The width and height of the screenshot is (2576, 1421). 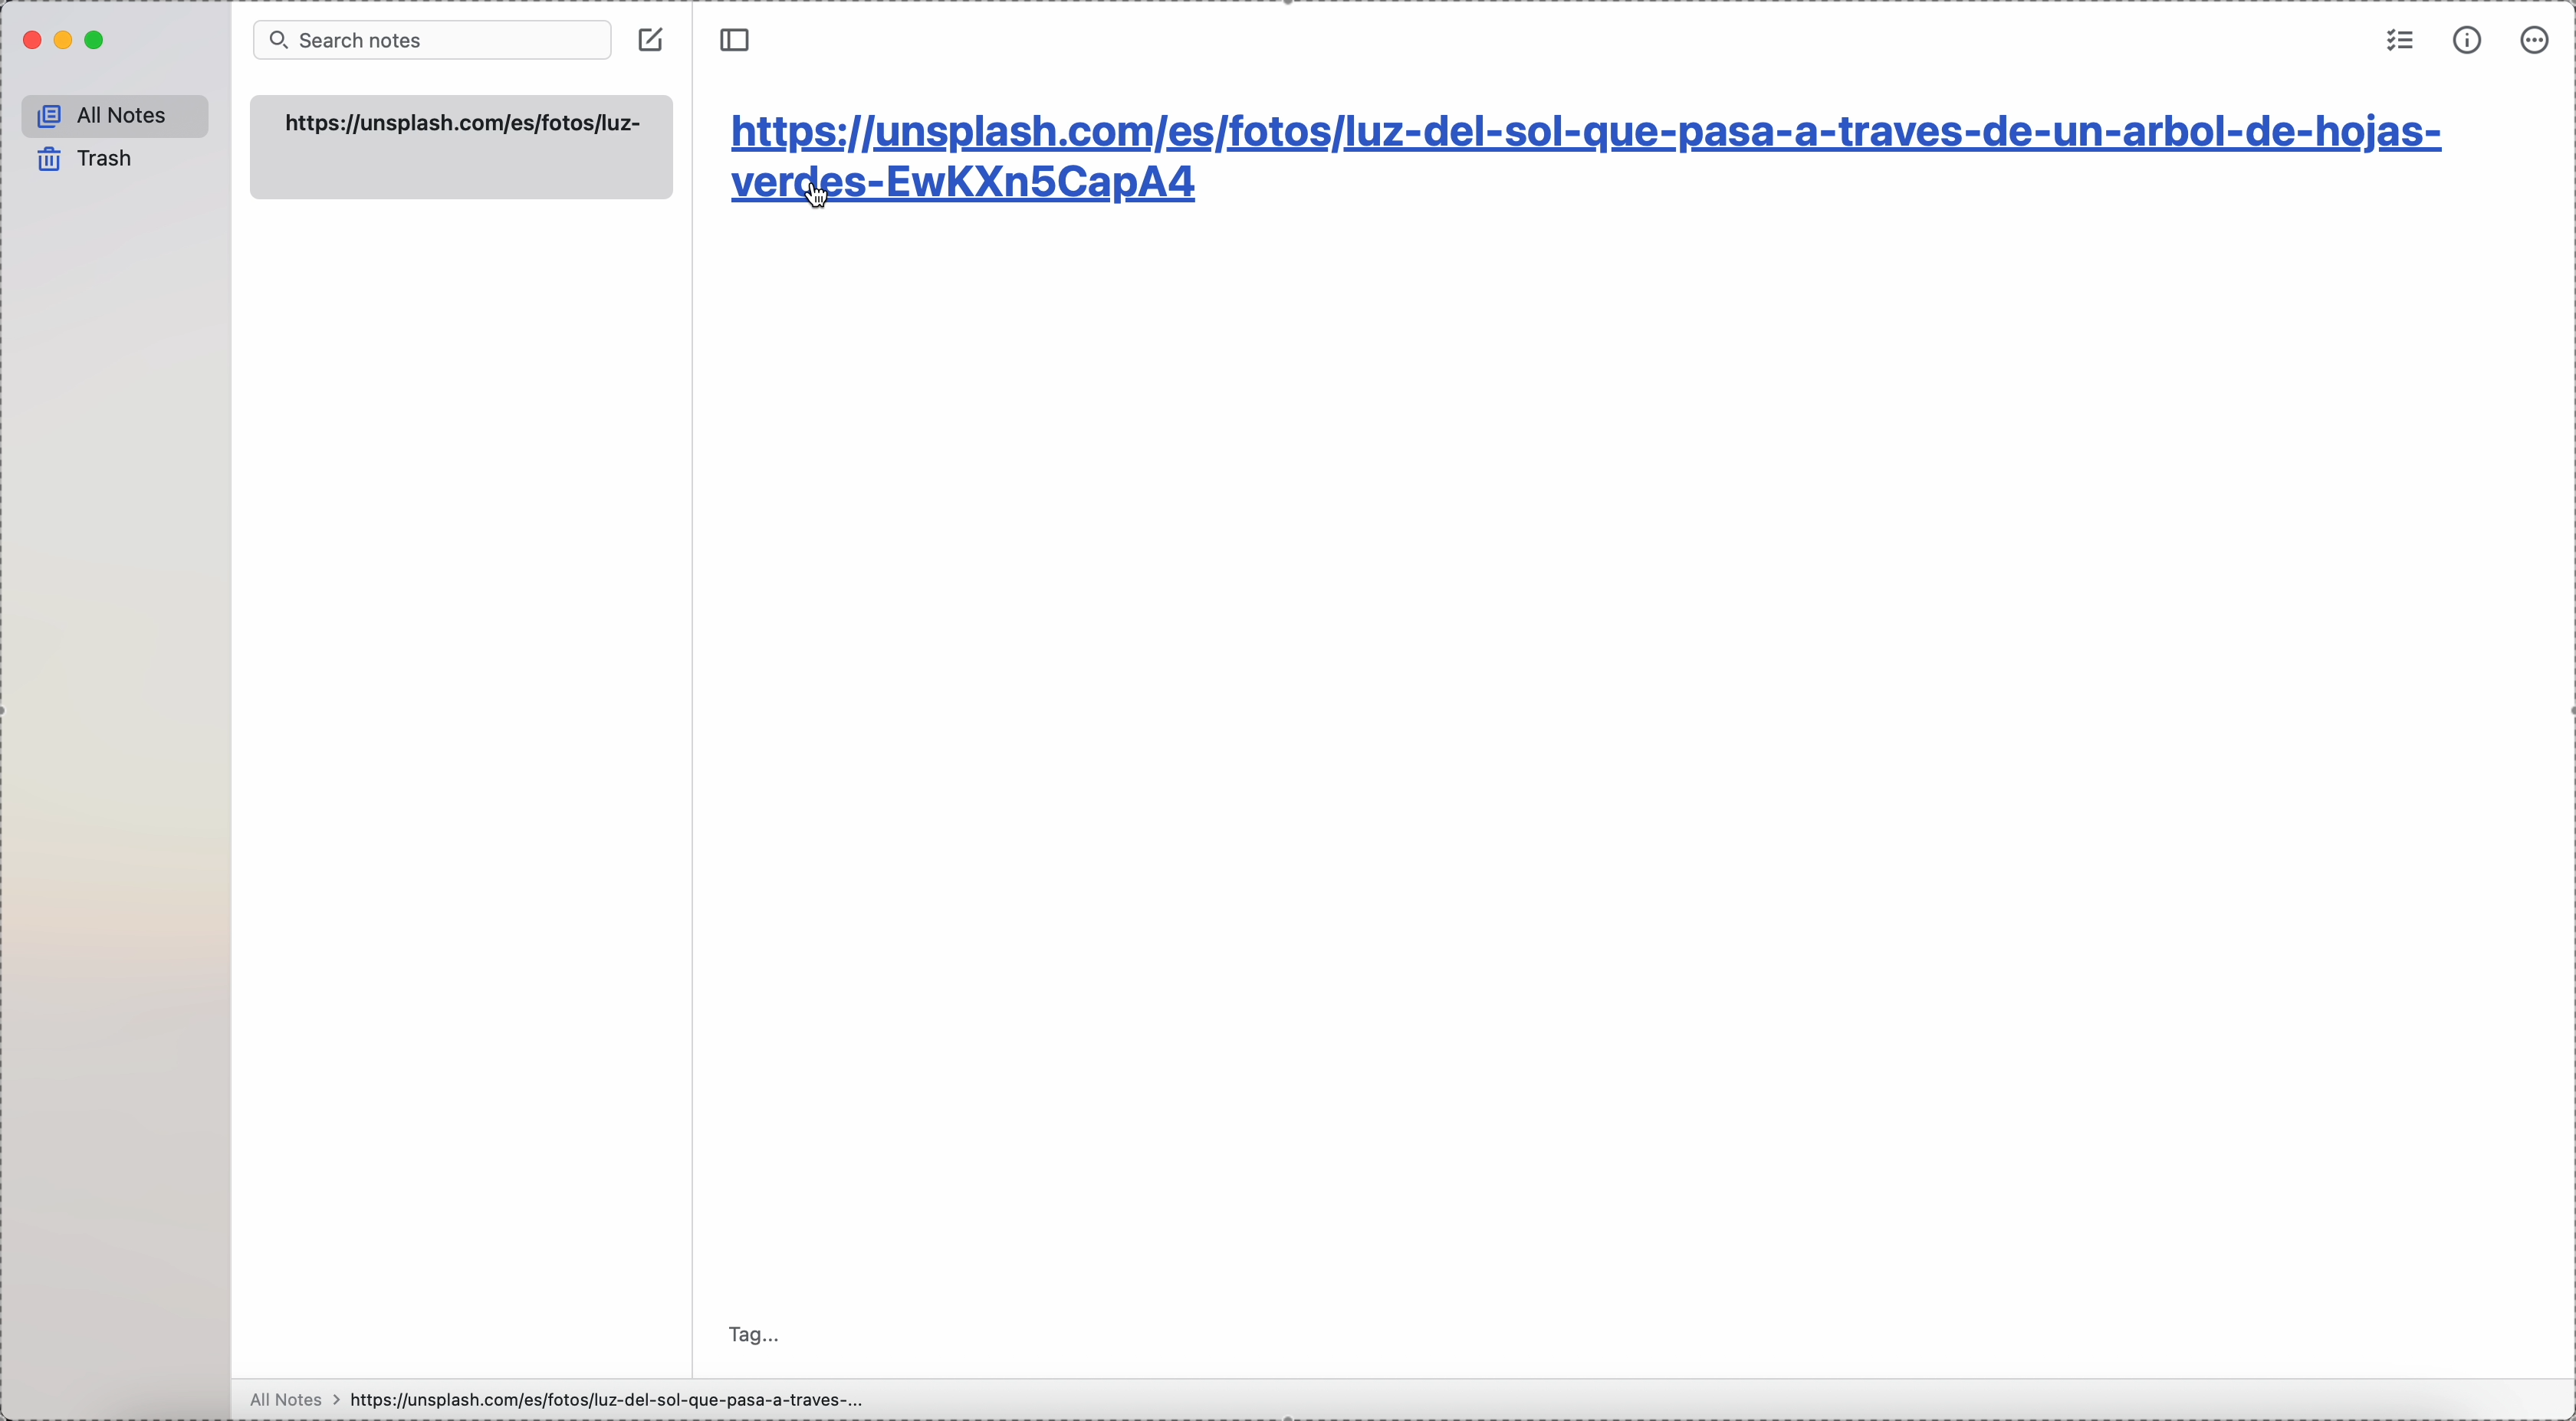 What do you see at coordinates (2538, 40) in the screenshot?
I see `more options` at bounding box center [2538, 40].